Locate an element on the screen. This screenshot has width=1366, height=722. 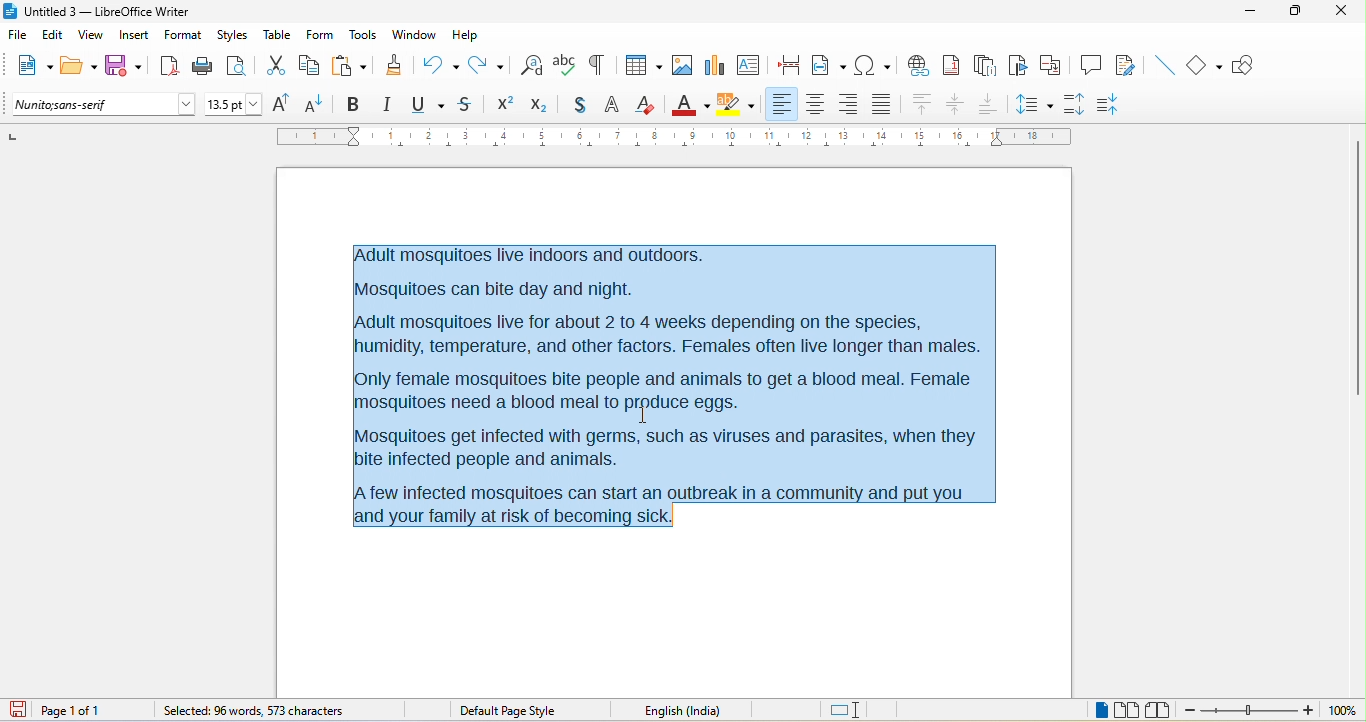
shadow is located at coordinates (573, 106).